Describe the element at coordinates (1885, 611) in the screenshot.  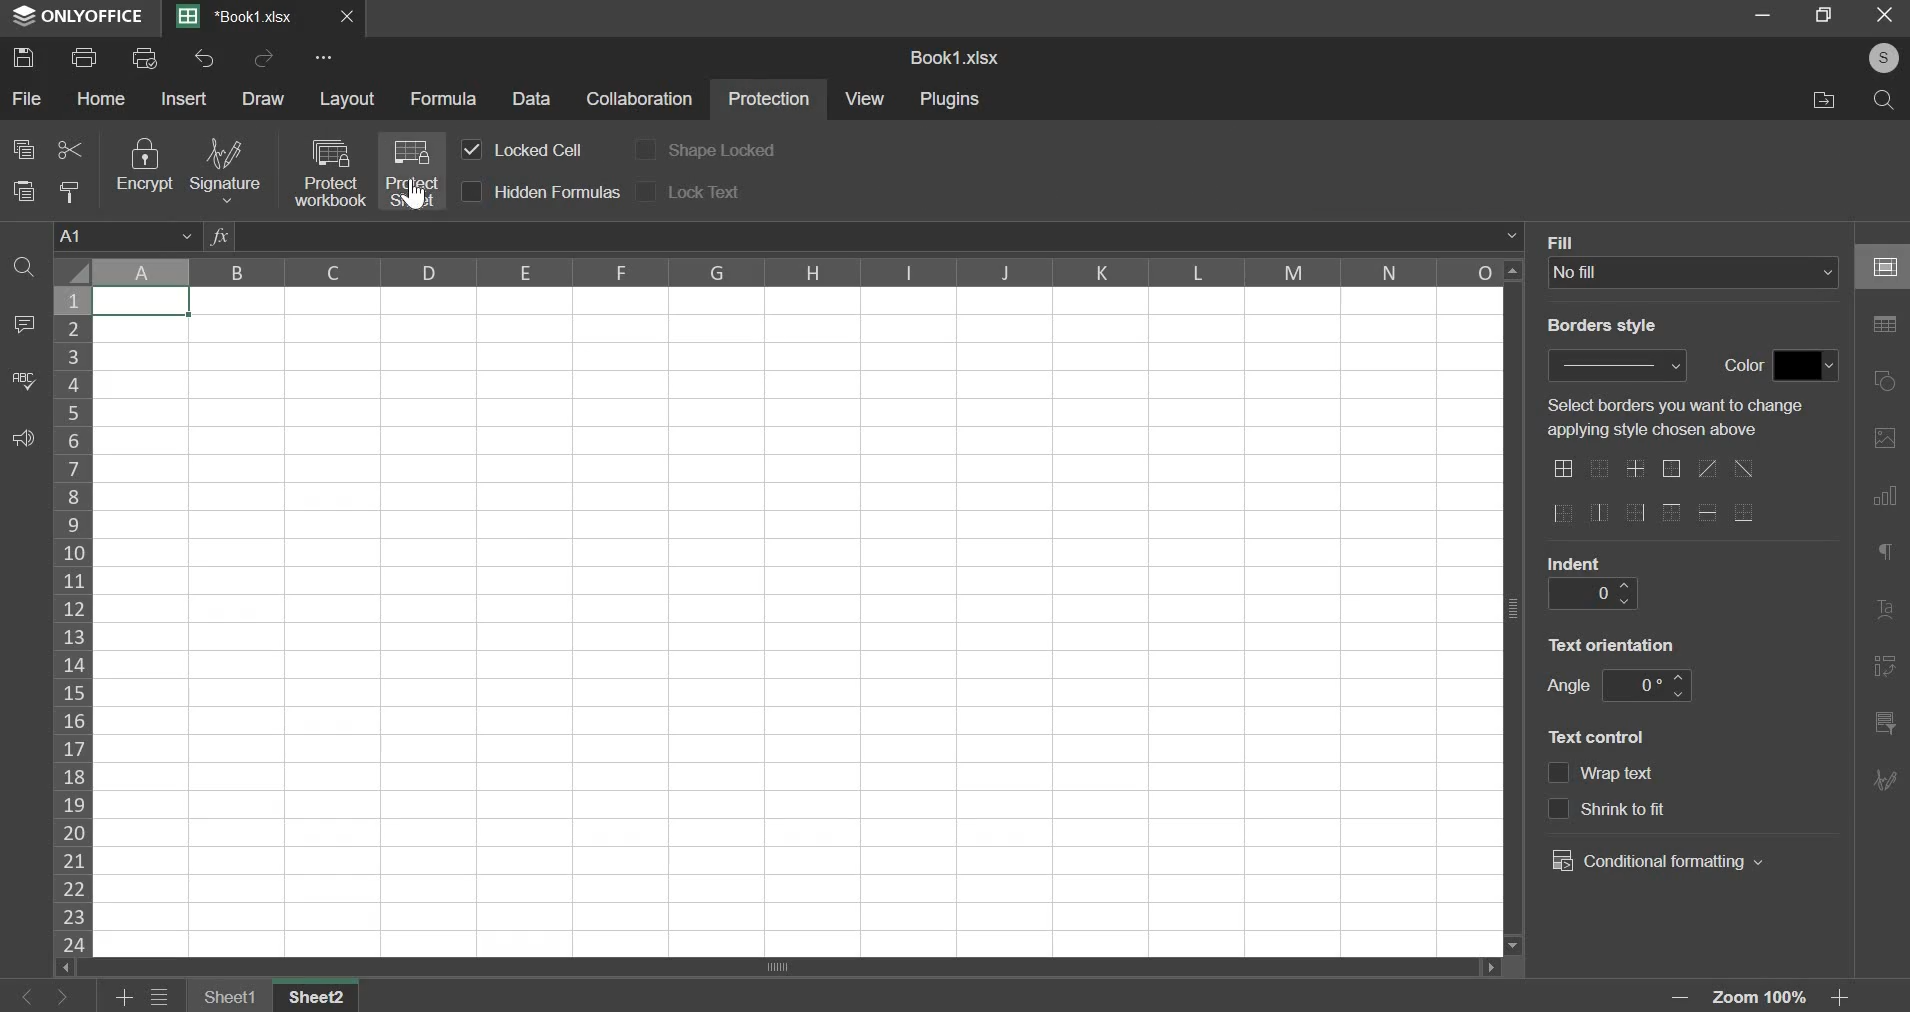
I see `right side bar` at that location.